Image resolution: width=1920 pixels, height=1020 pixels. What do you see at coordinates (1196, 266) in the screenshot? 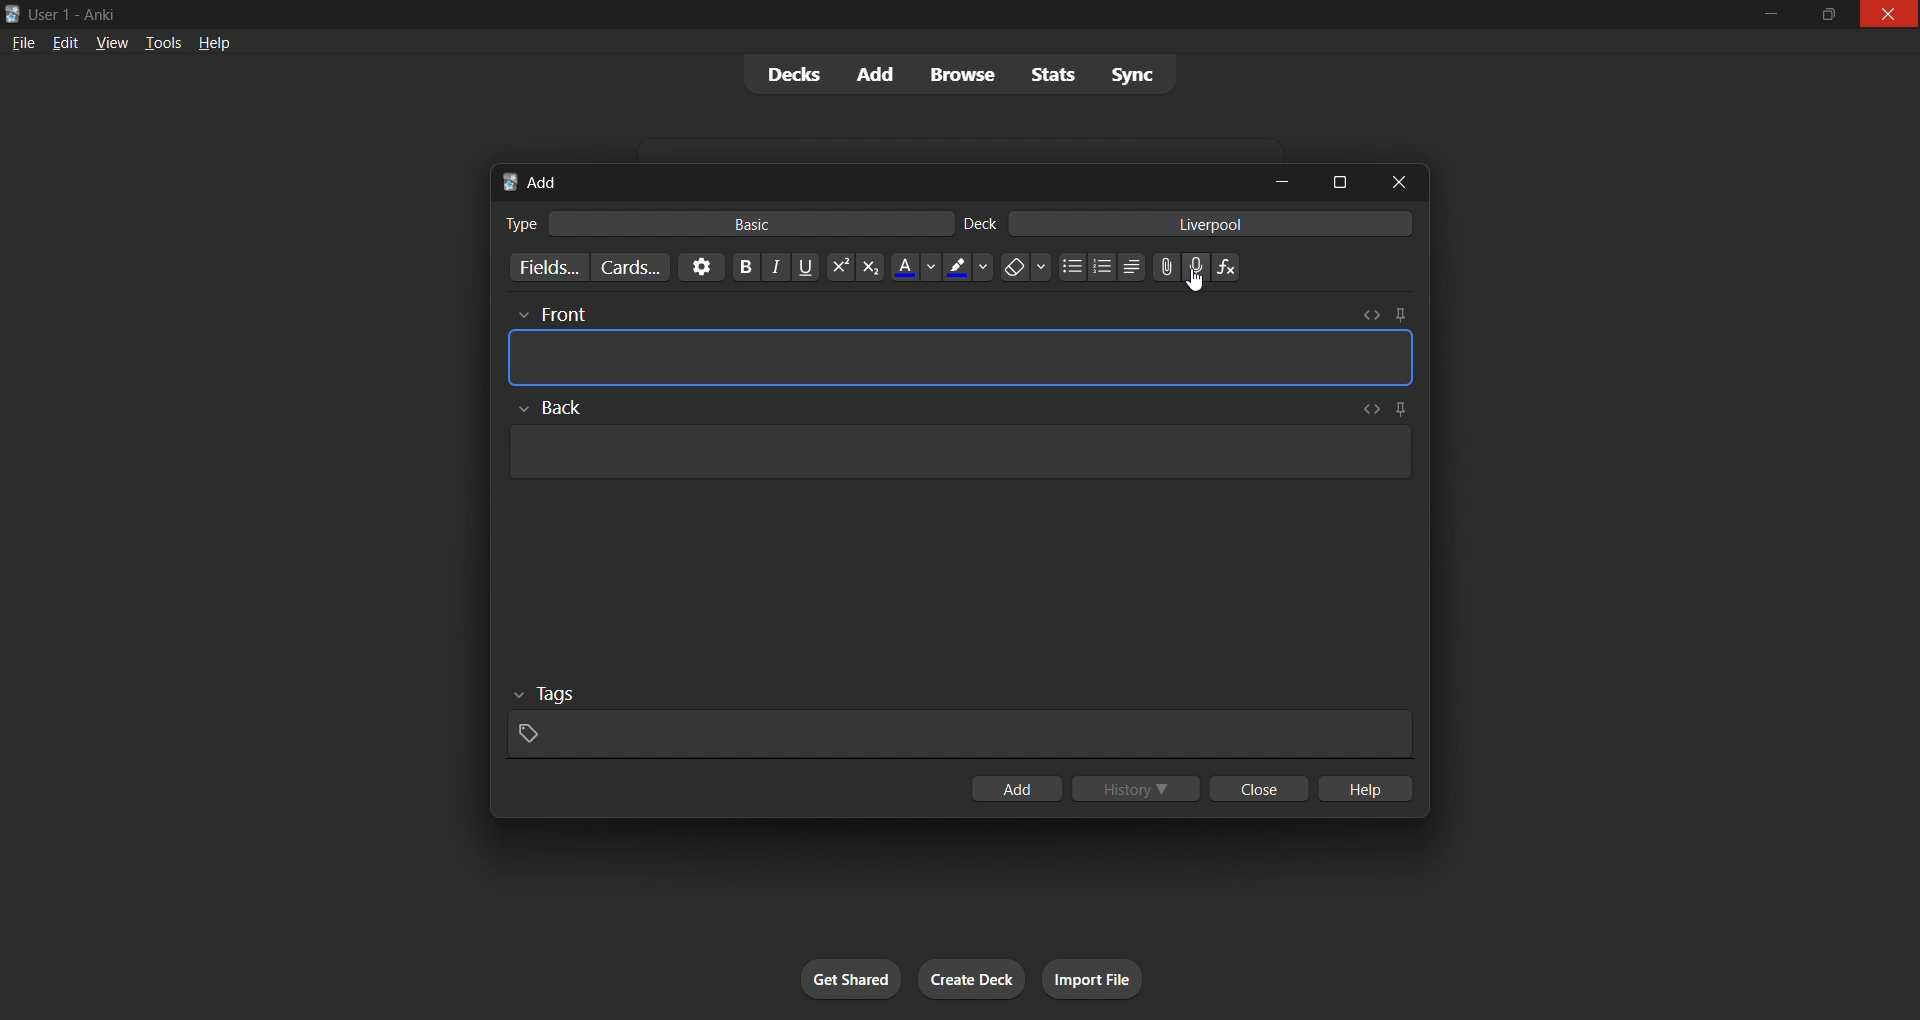
I see `add audio` at bounding box center [1196, 266].